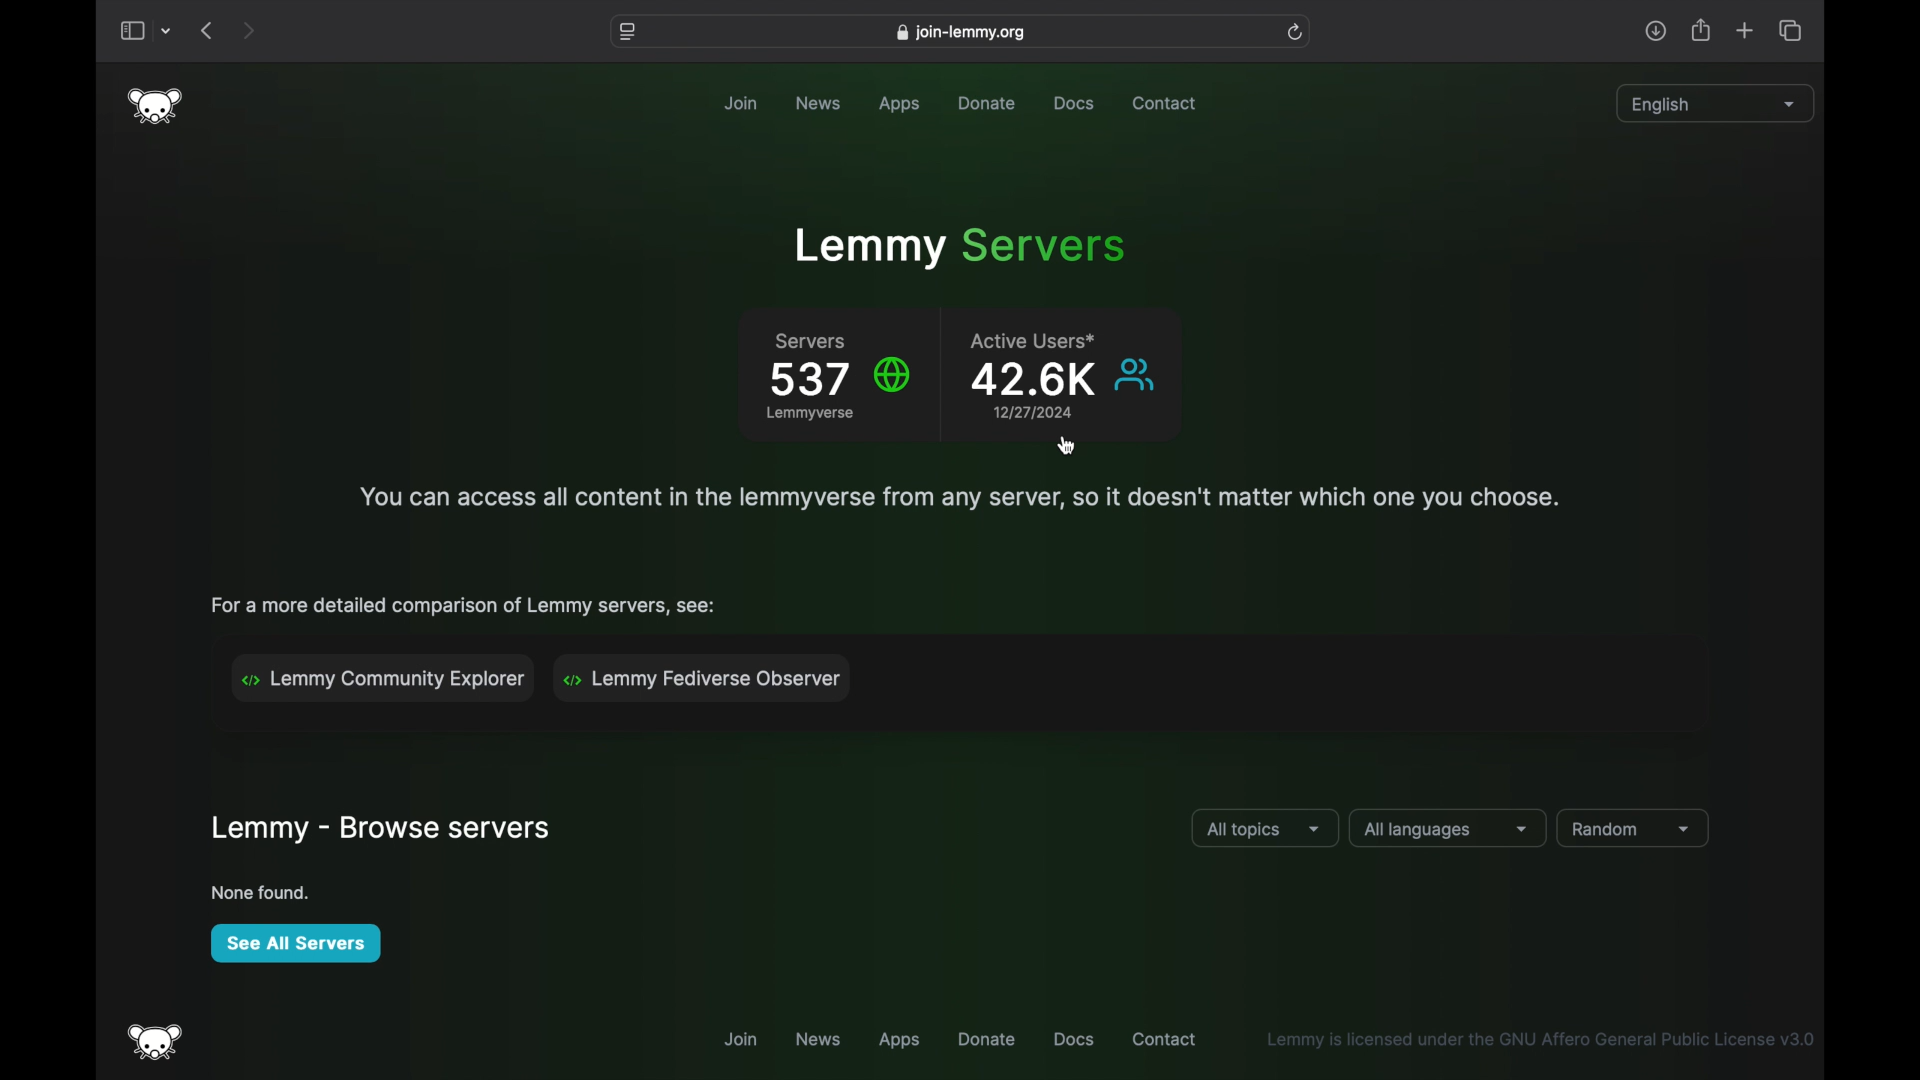  What do you see at coordinates (1166, 1039) in the screenshot?
I see `contact` at bounding box center [1166, 1039].